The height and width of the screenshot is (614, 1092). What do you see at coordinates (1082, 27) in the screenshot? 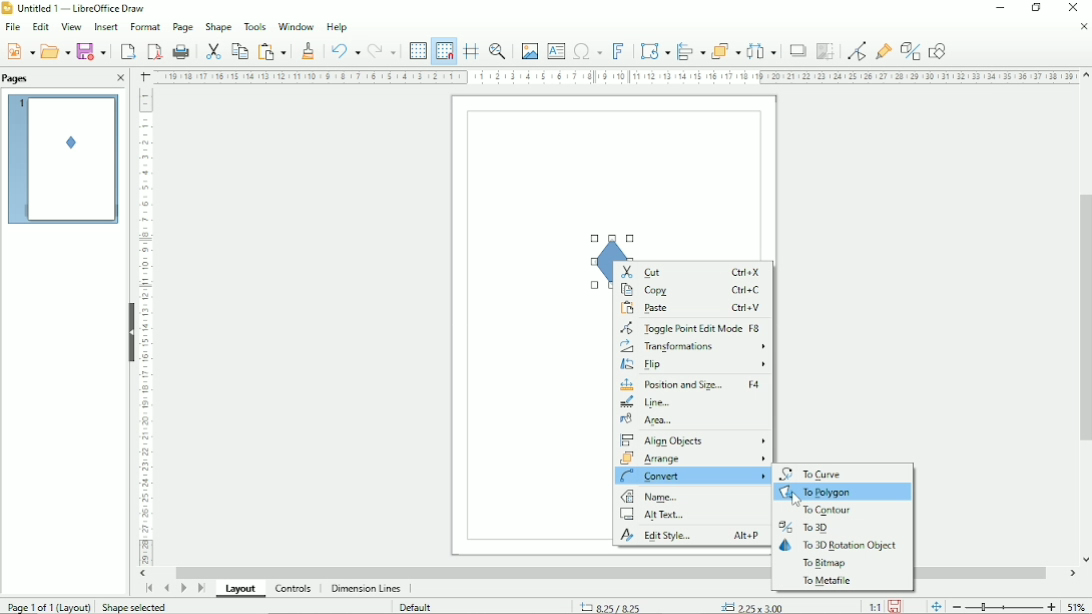
I see `Close` at bounding box center [1082, 27].